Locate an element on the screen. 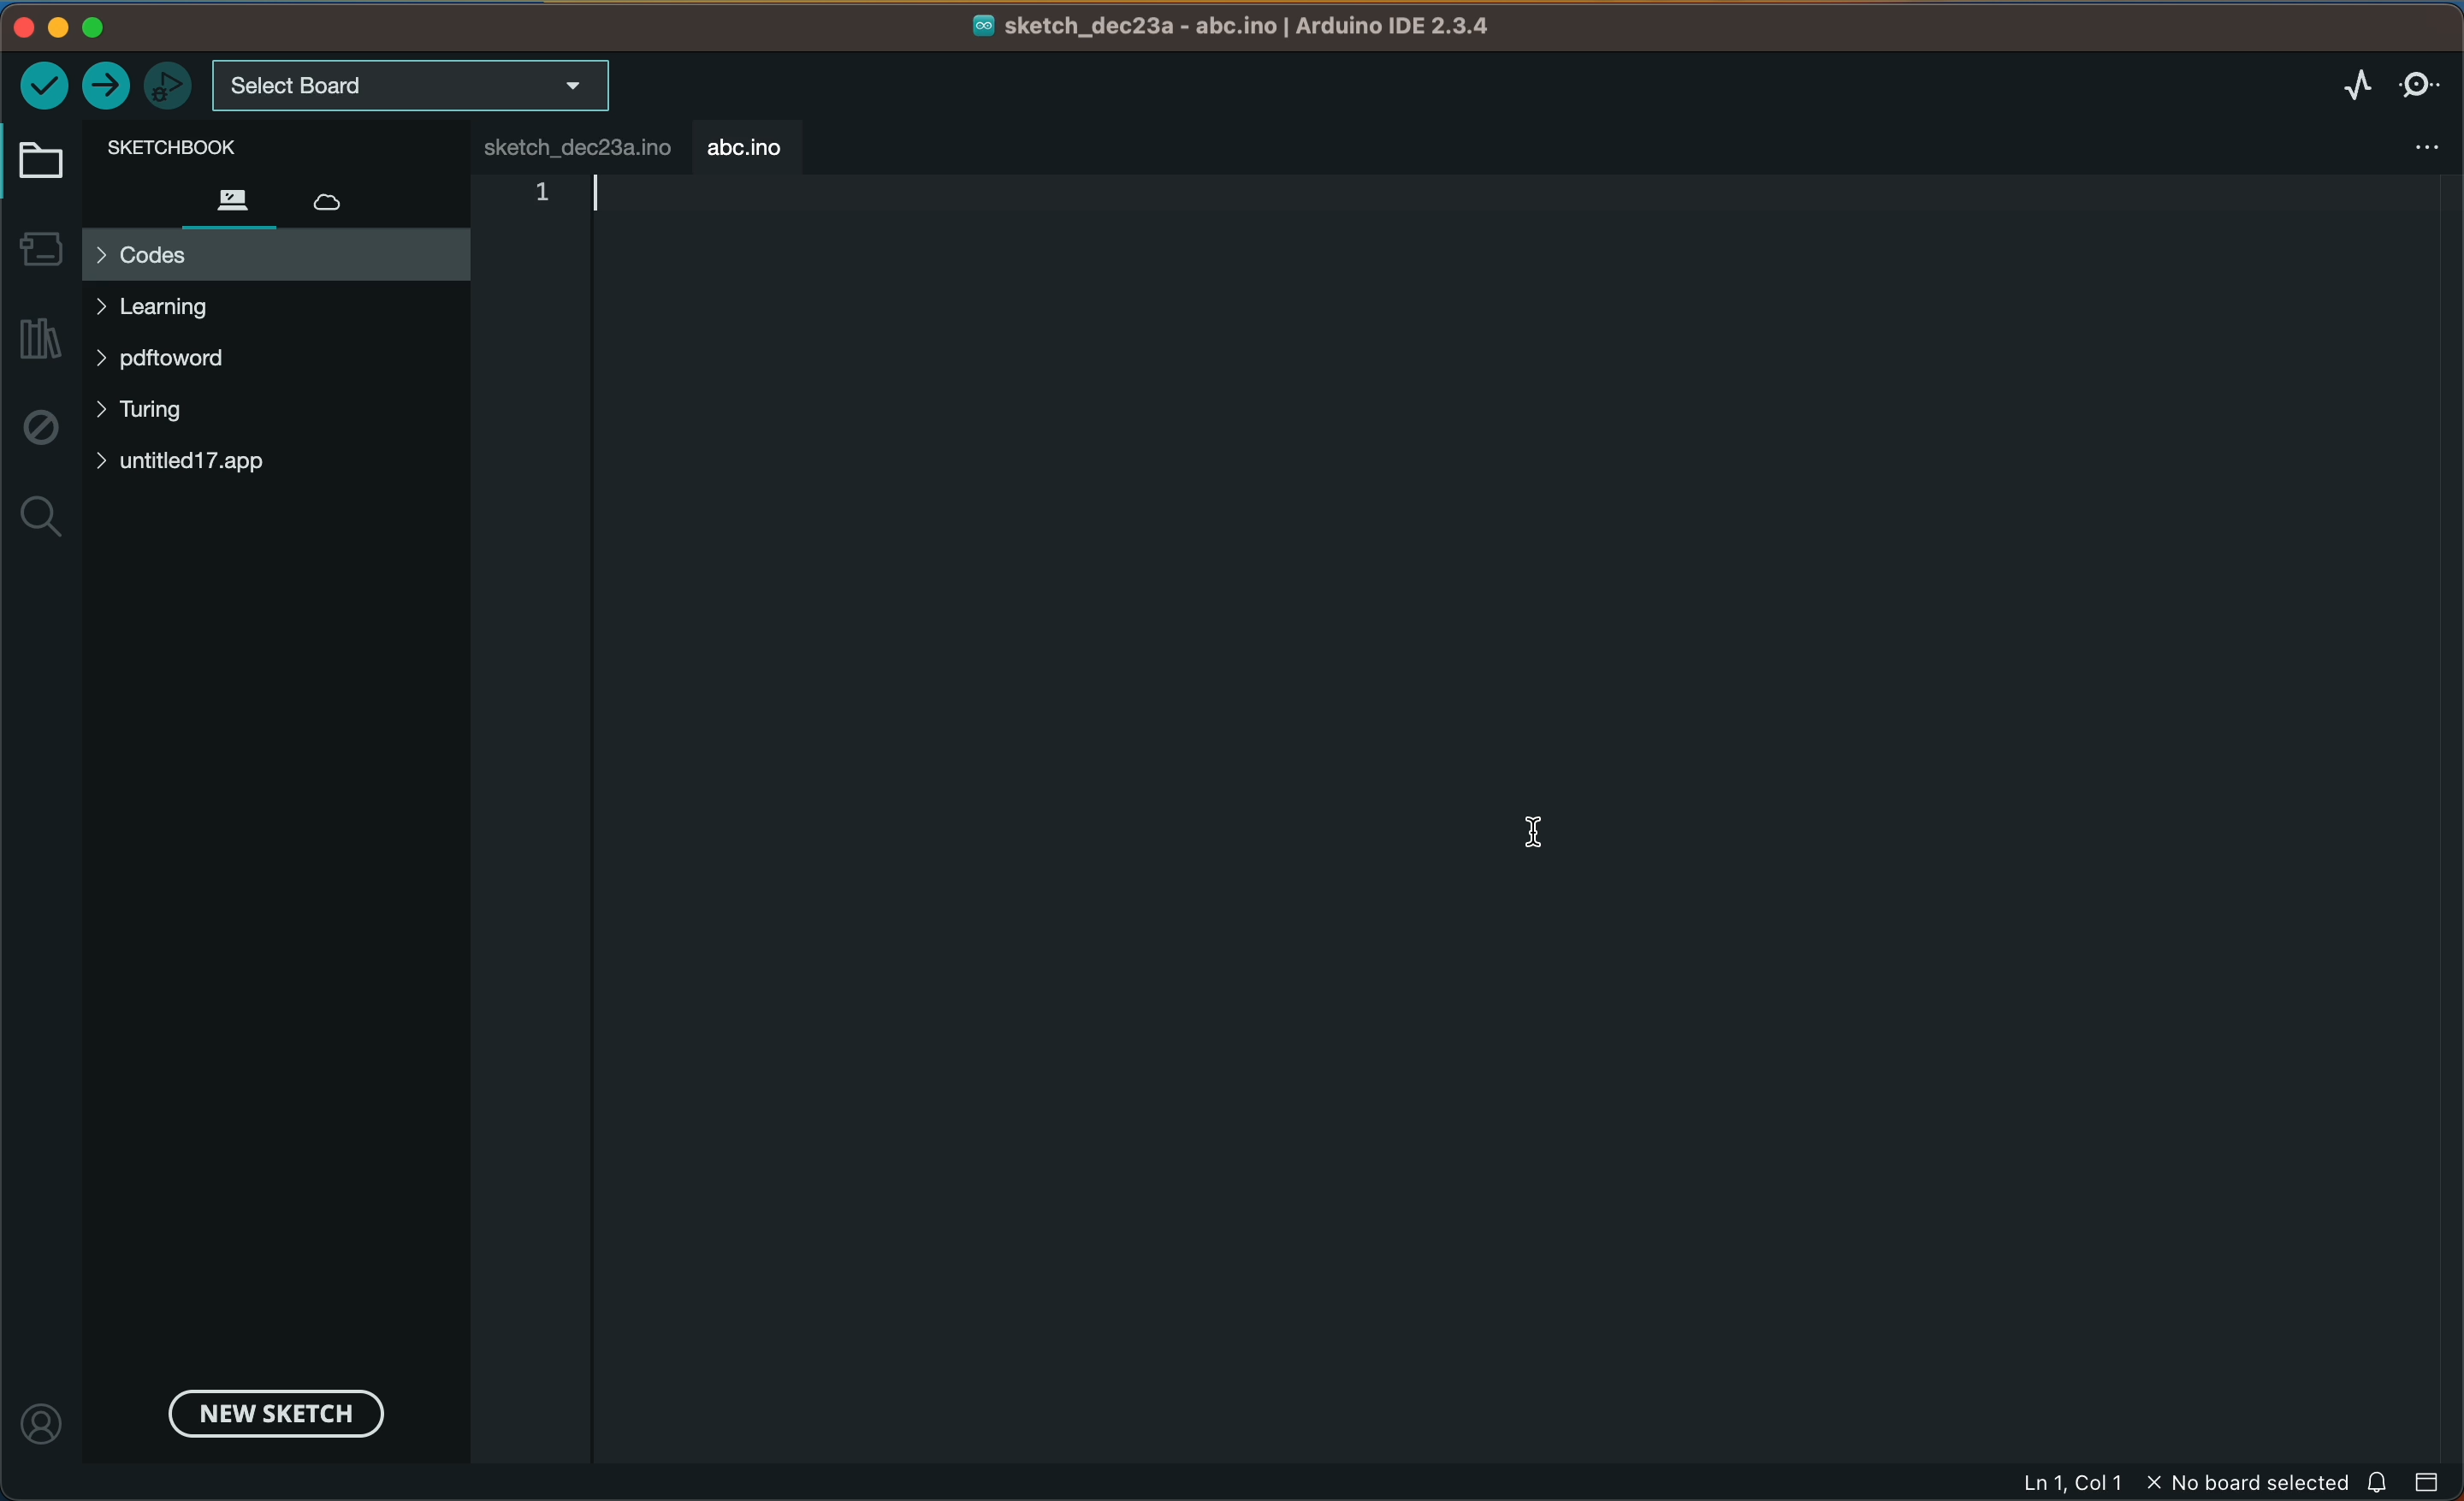  window control is located at coordinates (87, 27).